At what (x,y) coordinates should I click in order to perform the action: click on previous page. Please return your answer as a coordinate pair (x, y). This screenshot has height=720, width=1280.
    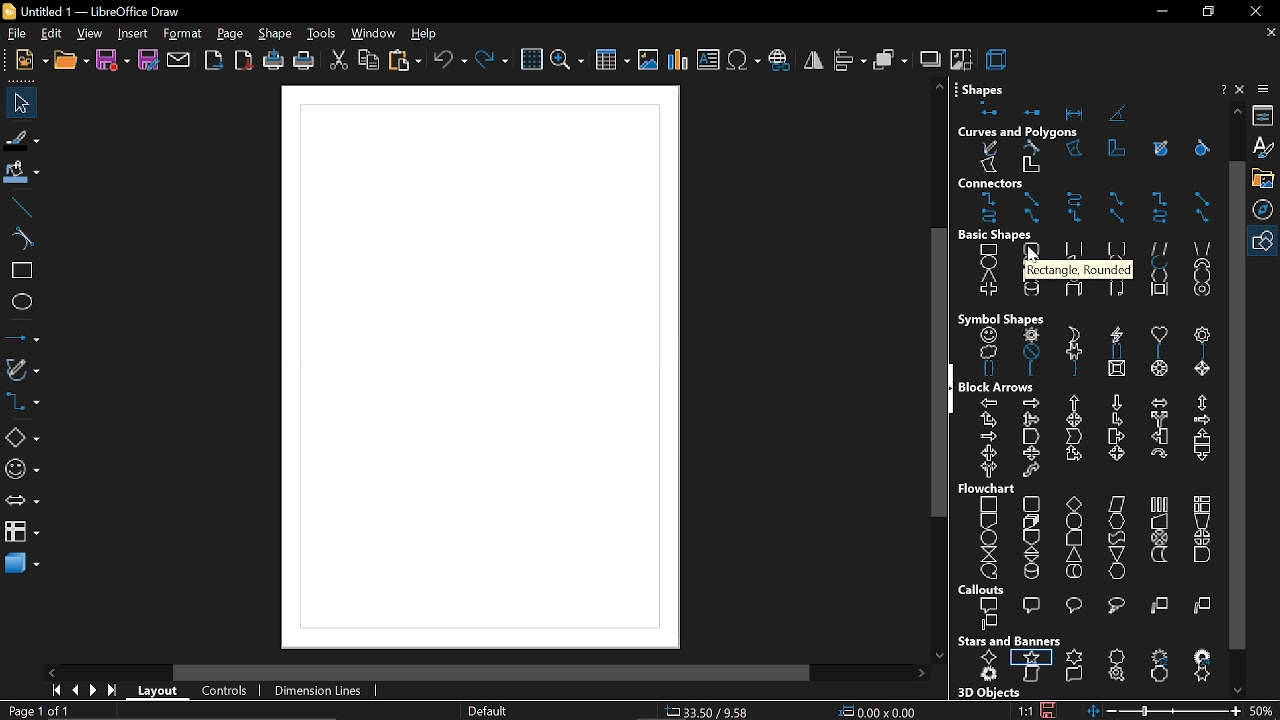
    Looking at the image, I should click on (74, 691).